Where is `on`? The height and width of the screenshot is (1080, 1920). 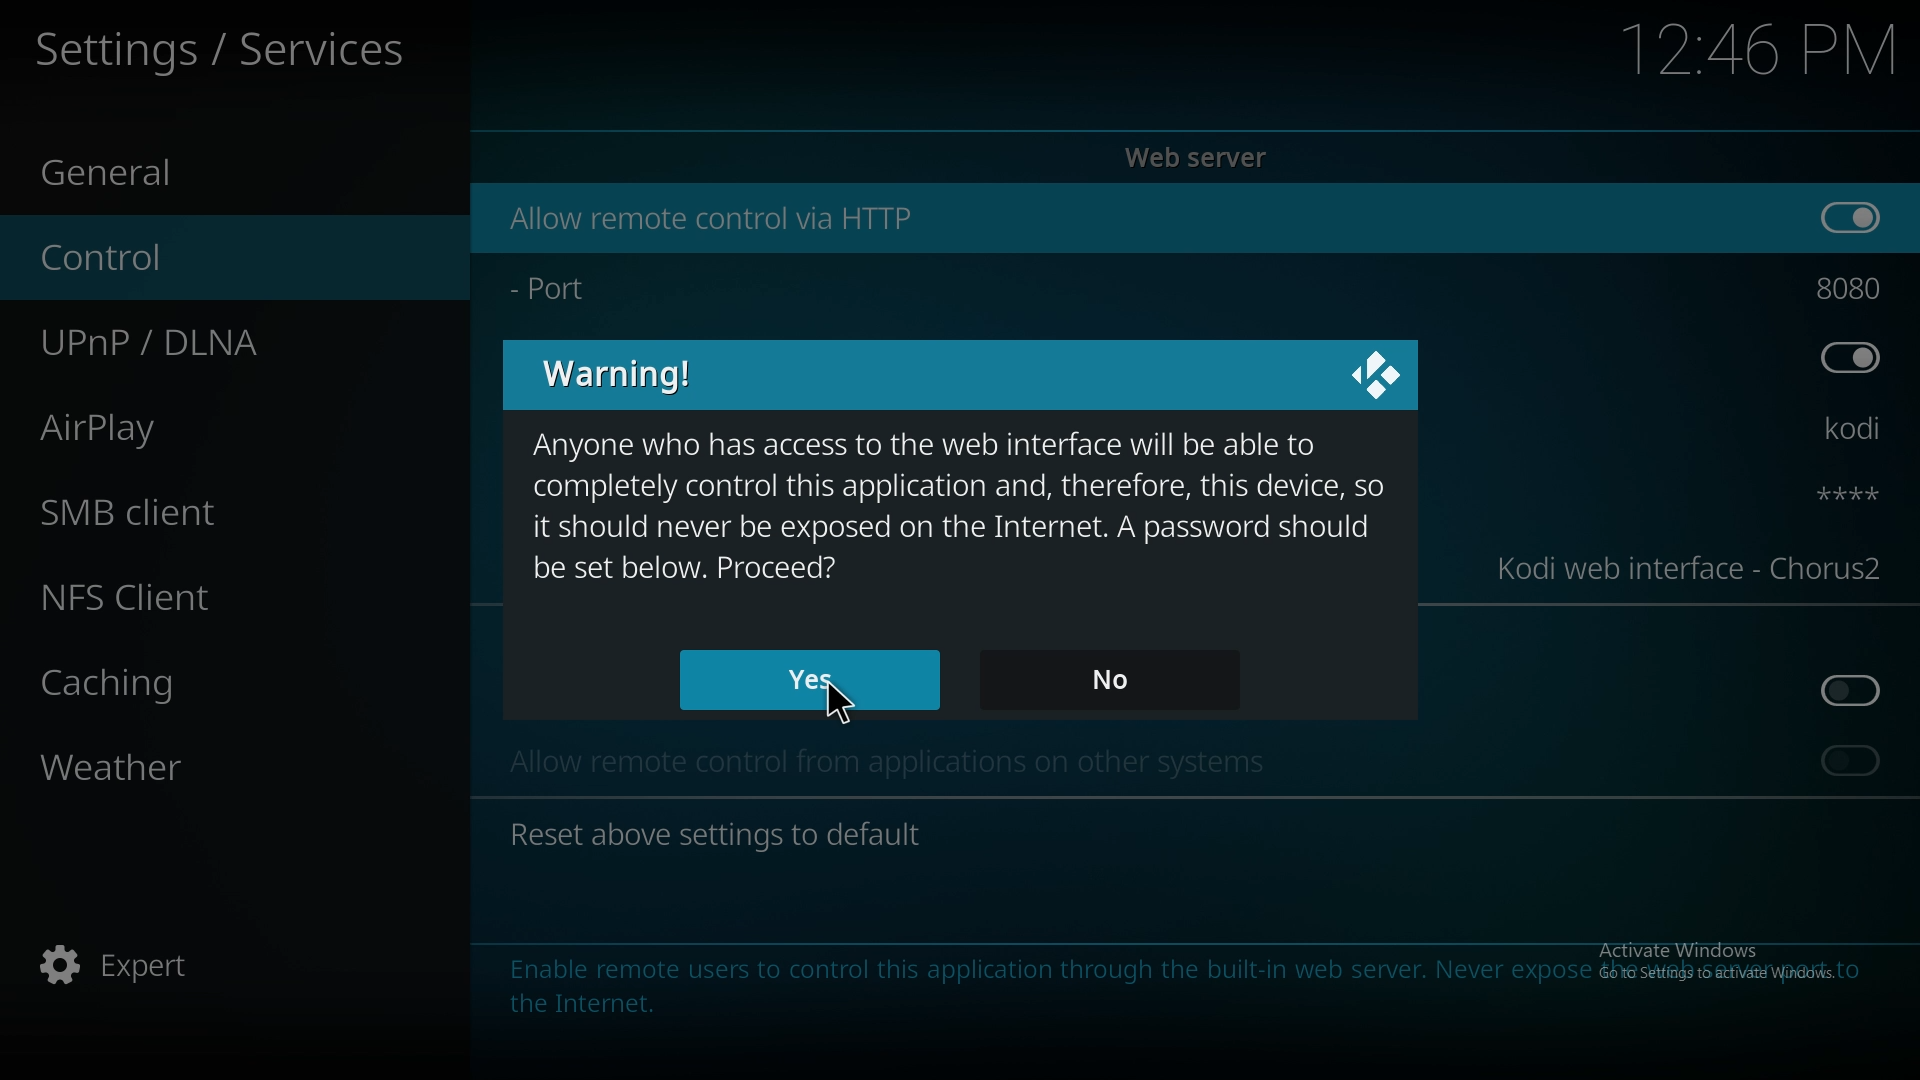 on is located at coordinates (1851, 760).